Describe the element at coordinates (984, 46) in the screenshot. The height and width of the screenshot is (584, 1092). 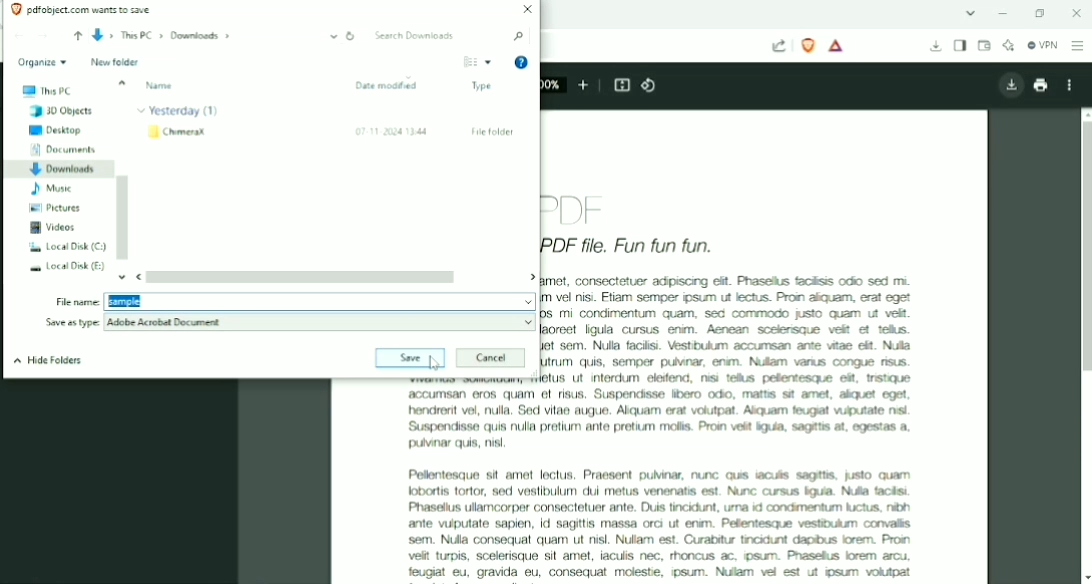
I see `Wallet` at that location.